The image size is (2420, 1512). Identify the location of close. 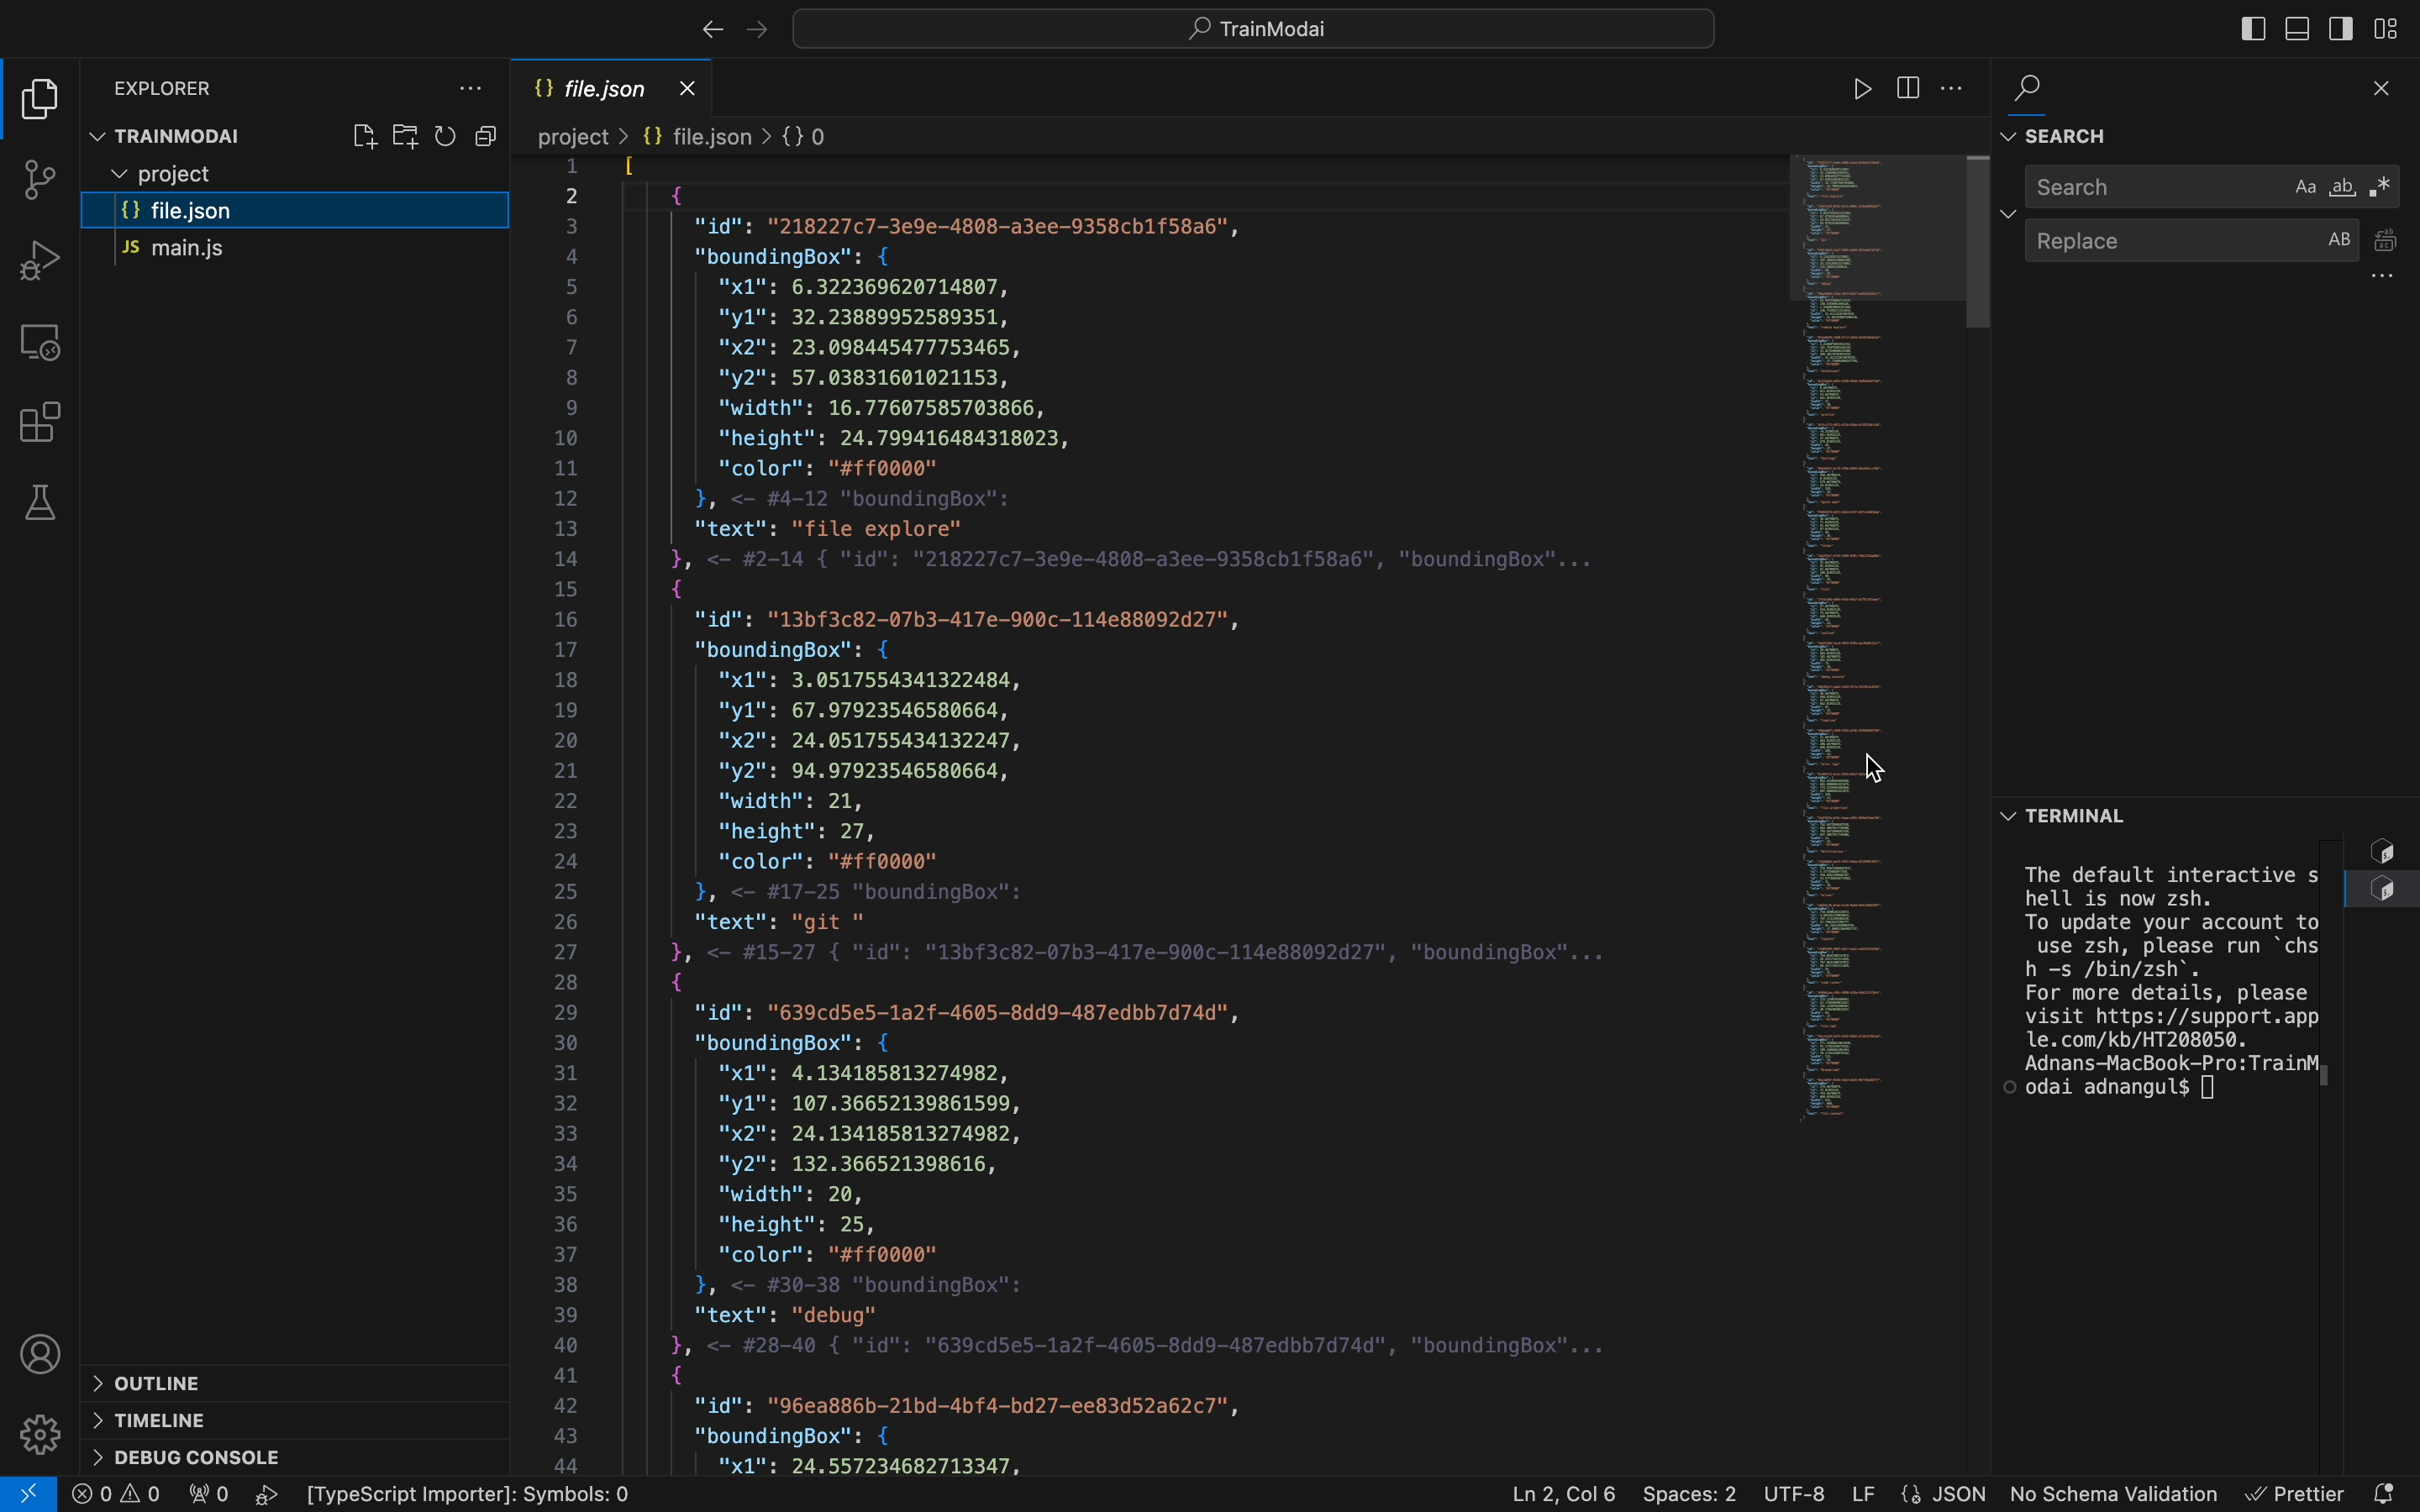
(2360, 84).